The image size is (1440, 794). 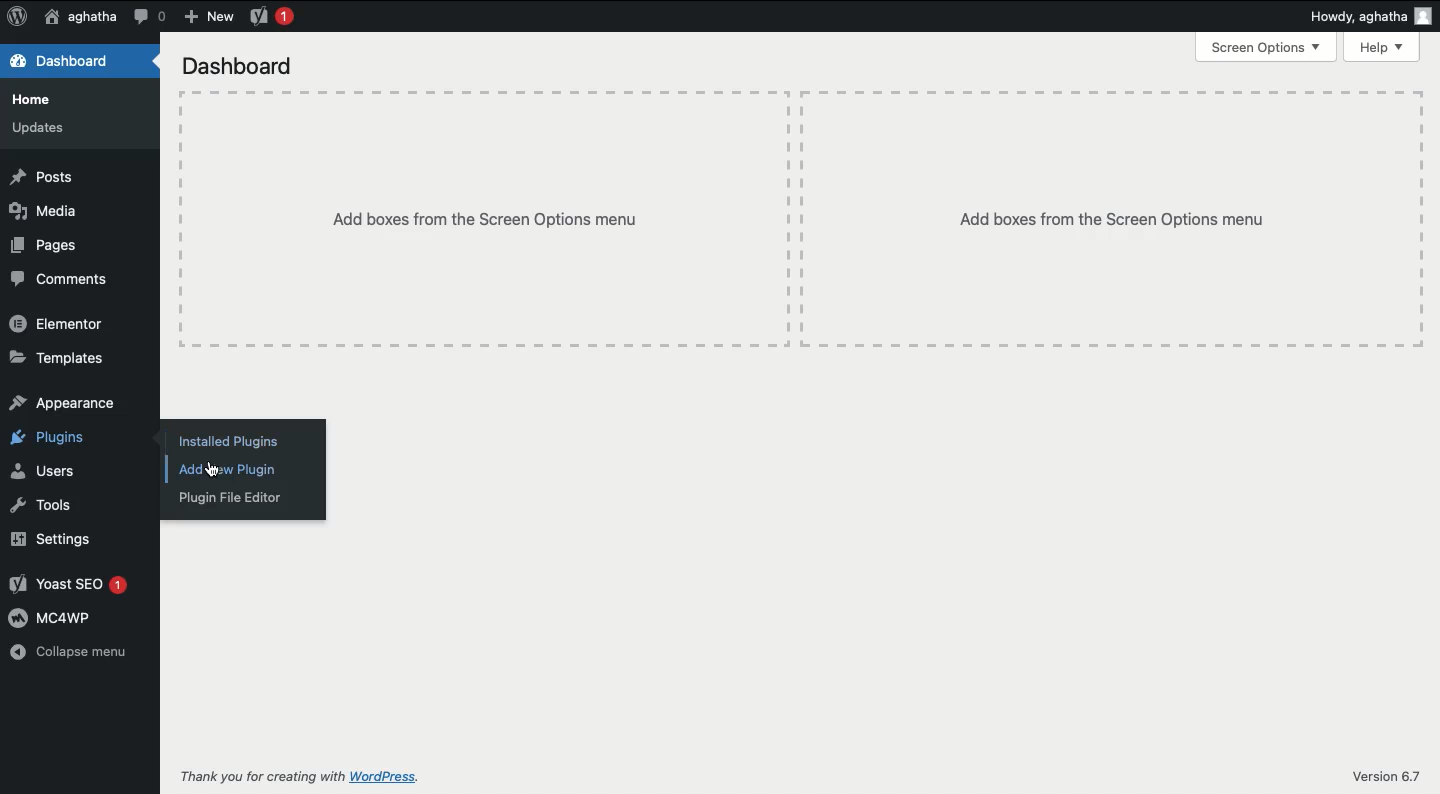 What do you see at coordinates (224, 471) in the screenshot?
I see `Click add new plugin` at bounding box center [224, 471].